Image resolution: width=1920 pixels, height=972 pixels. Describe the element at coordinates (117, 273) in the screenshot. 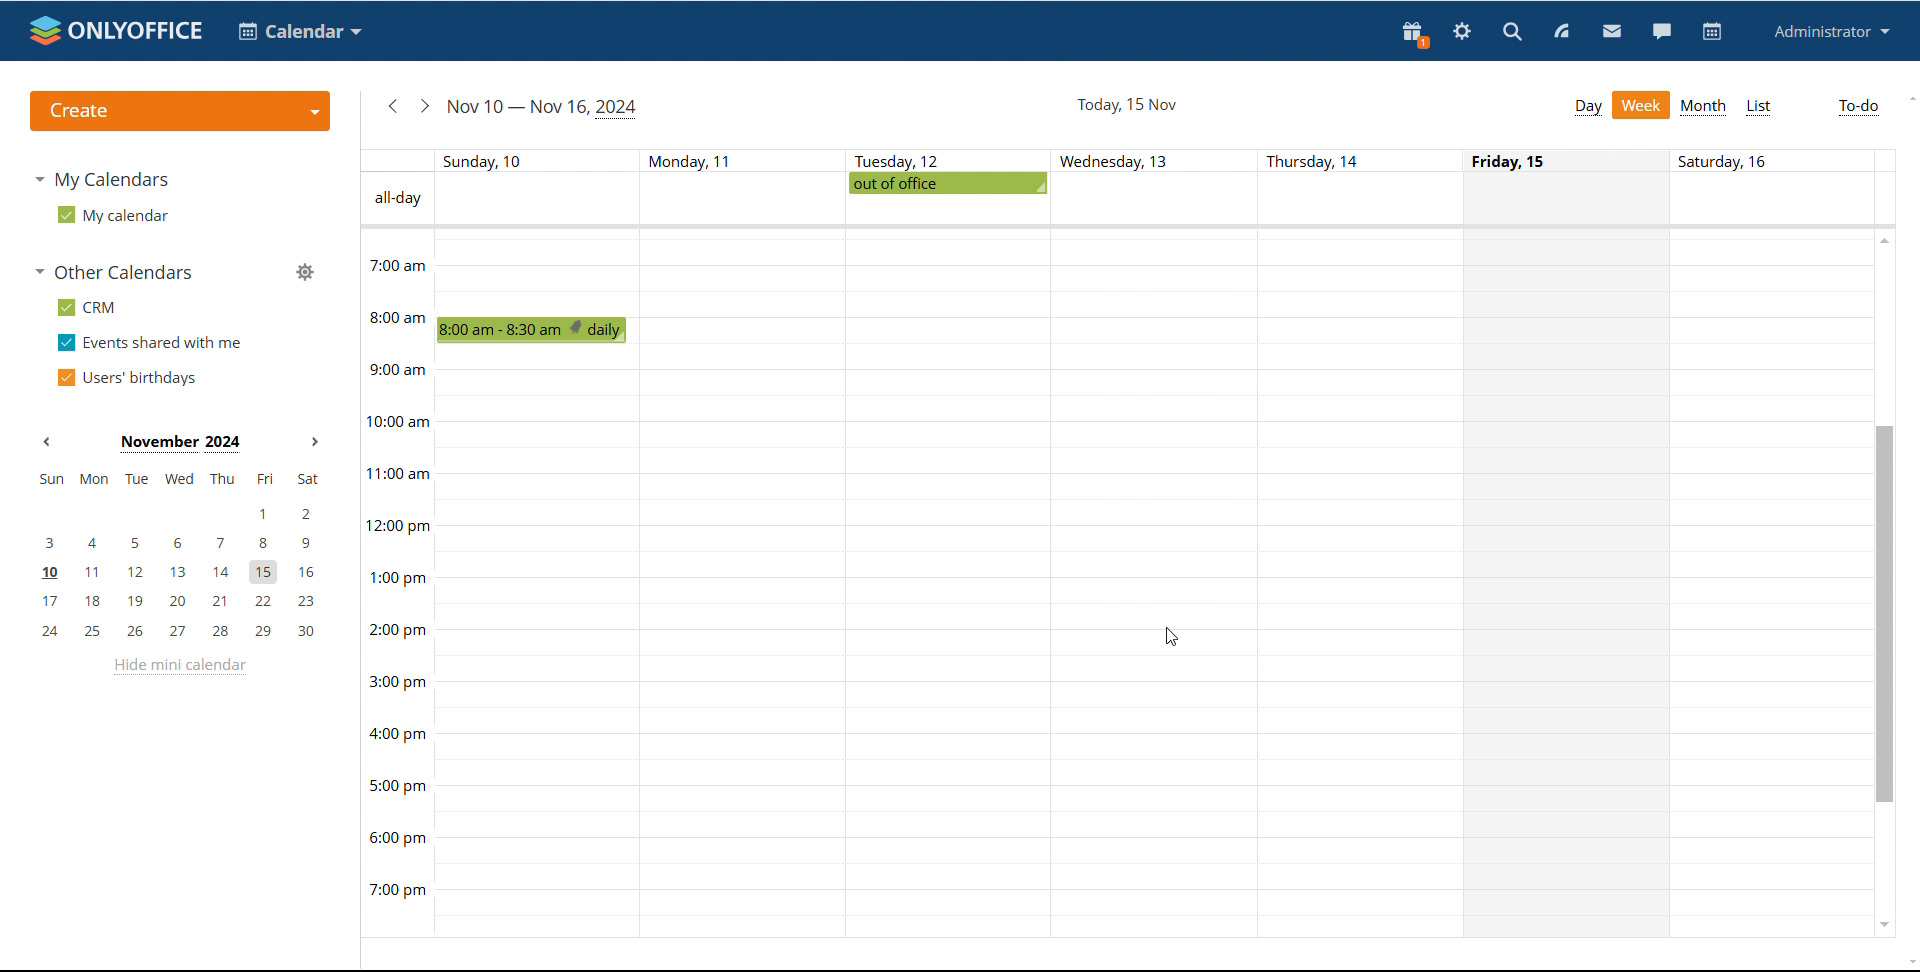

I see `other calendars` at that location.